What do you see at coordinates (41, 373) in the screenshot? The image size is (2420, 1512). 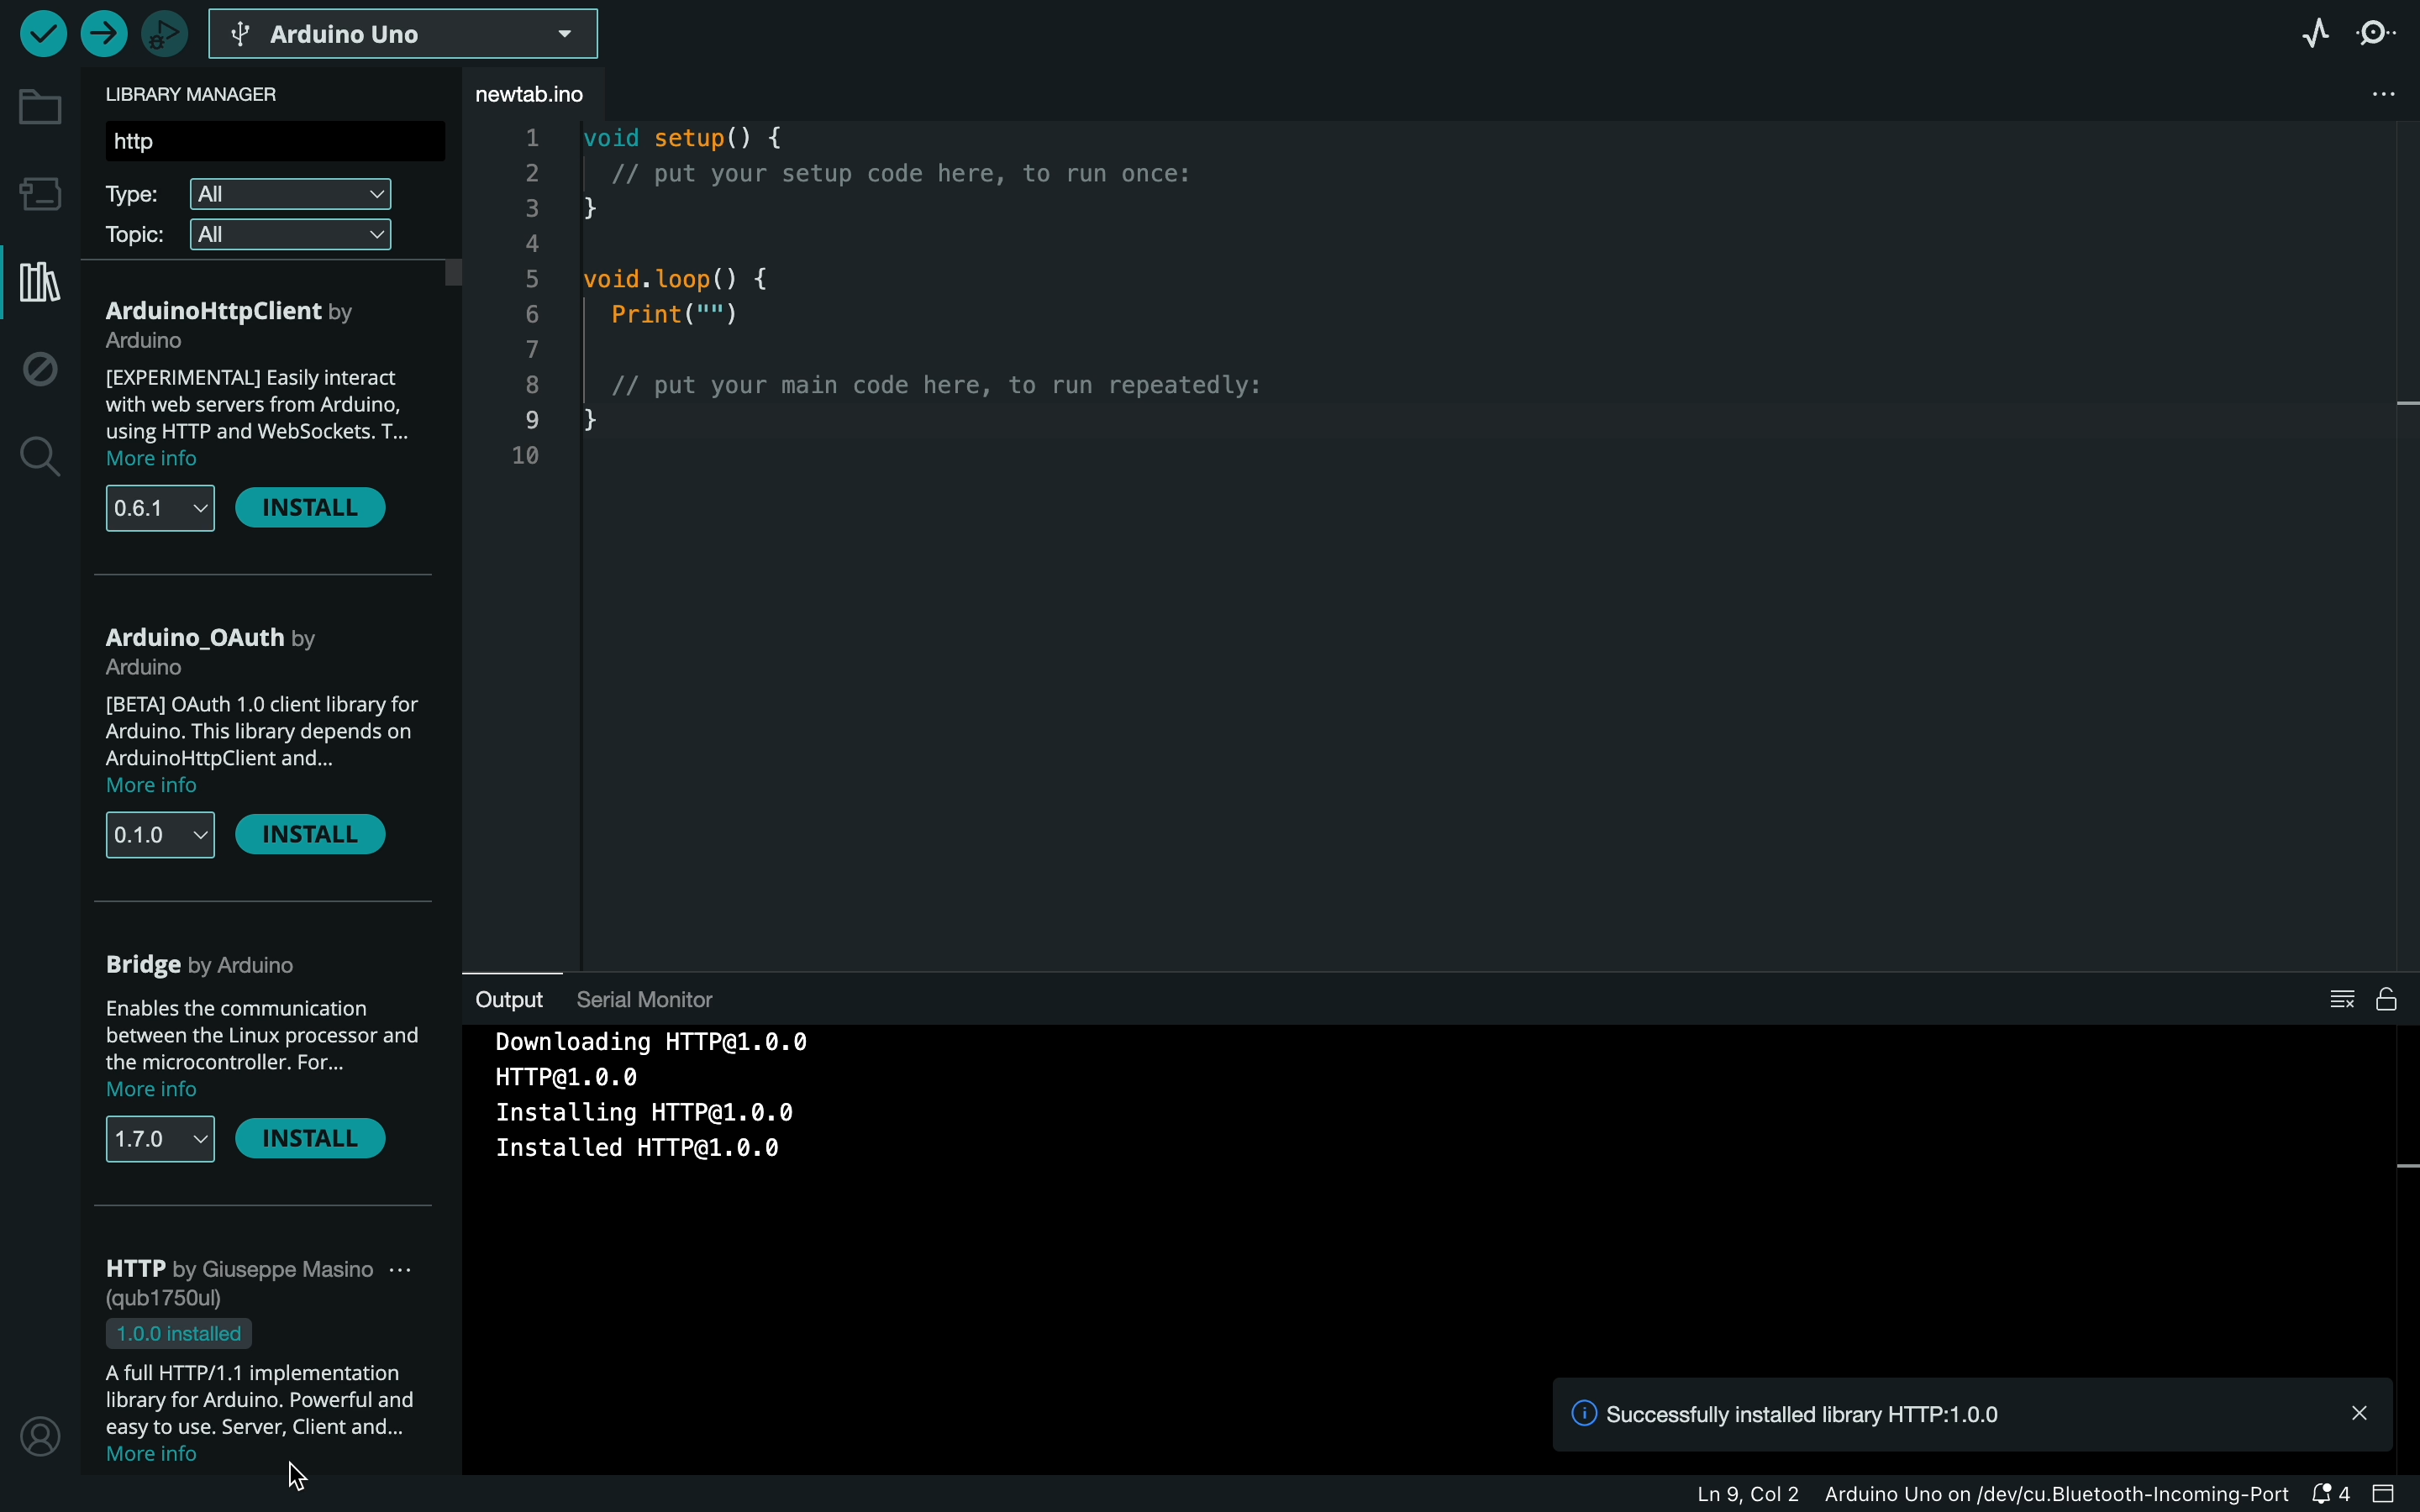 I see `debug` at bounding box center [41, 373].